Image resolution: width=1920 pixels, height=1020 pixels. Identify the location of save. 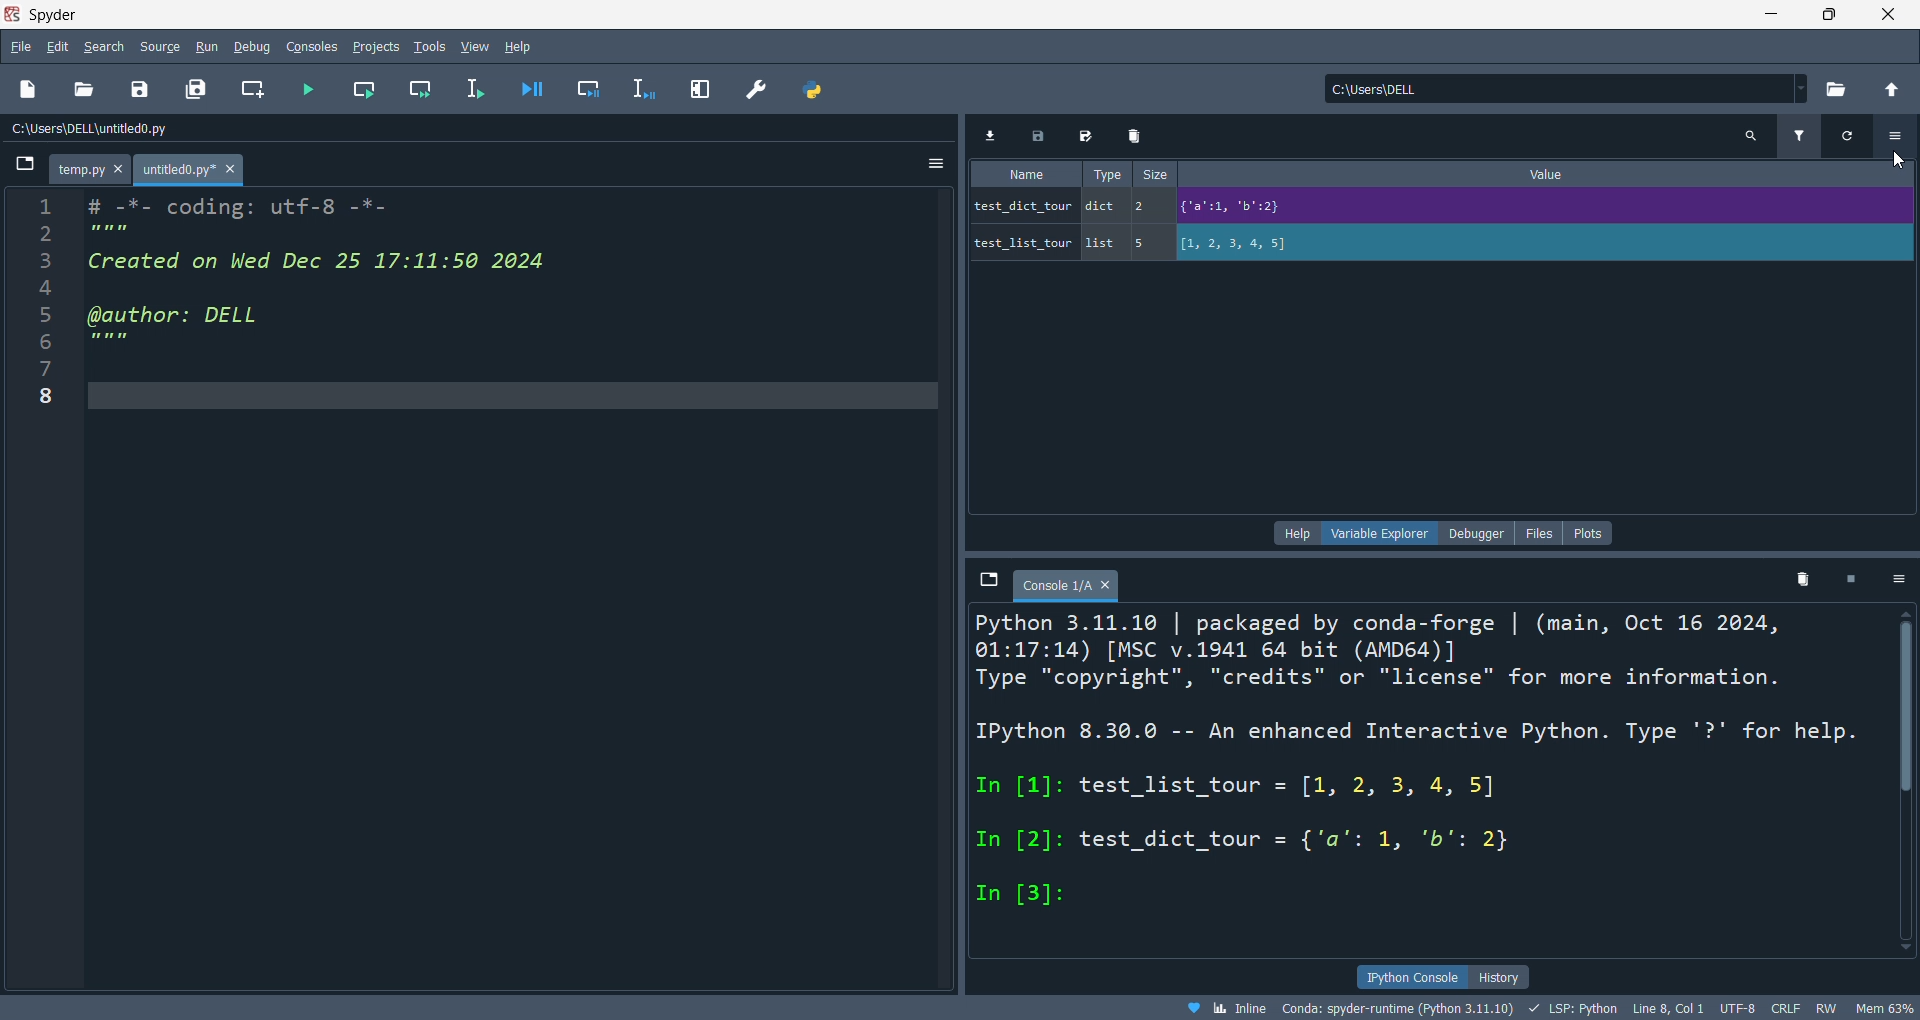
(1041, 136).